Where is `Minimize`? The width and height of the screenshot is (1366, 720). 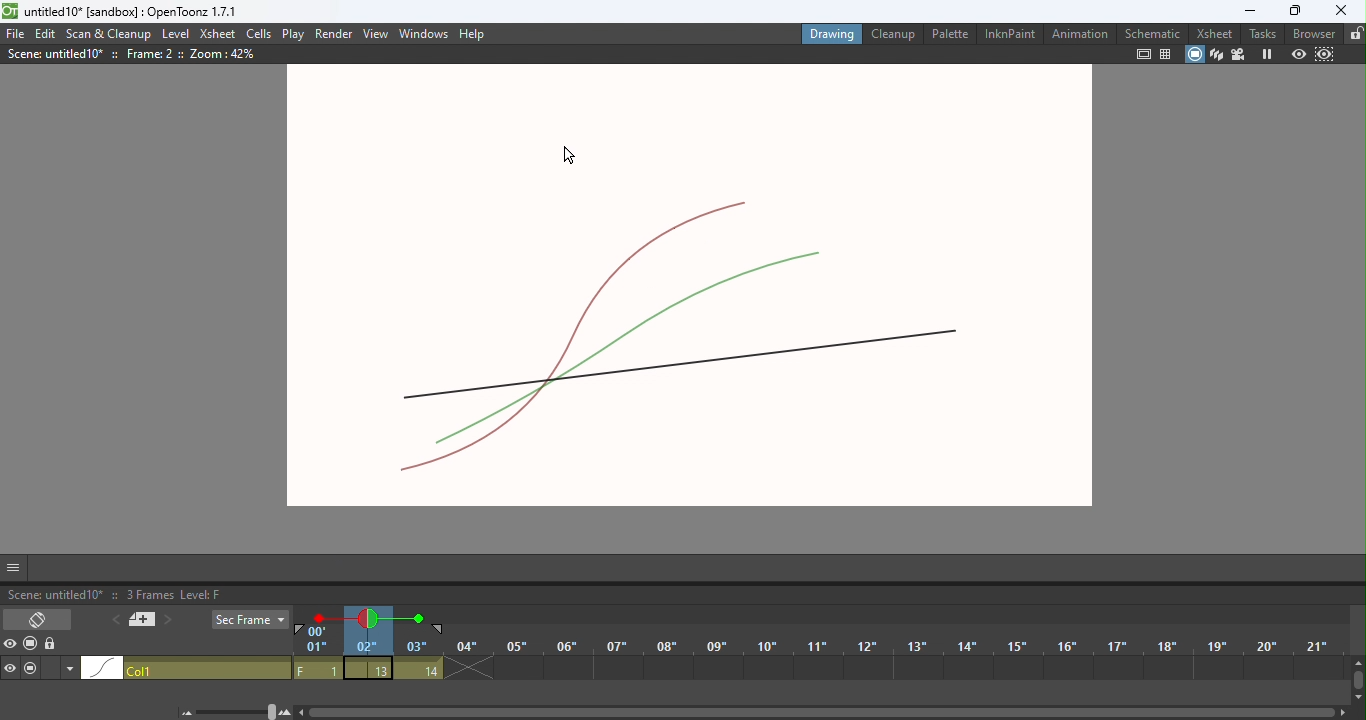
Minimize is located at coordinates (1244, 10).